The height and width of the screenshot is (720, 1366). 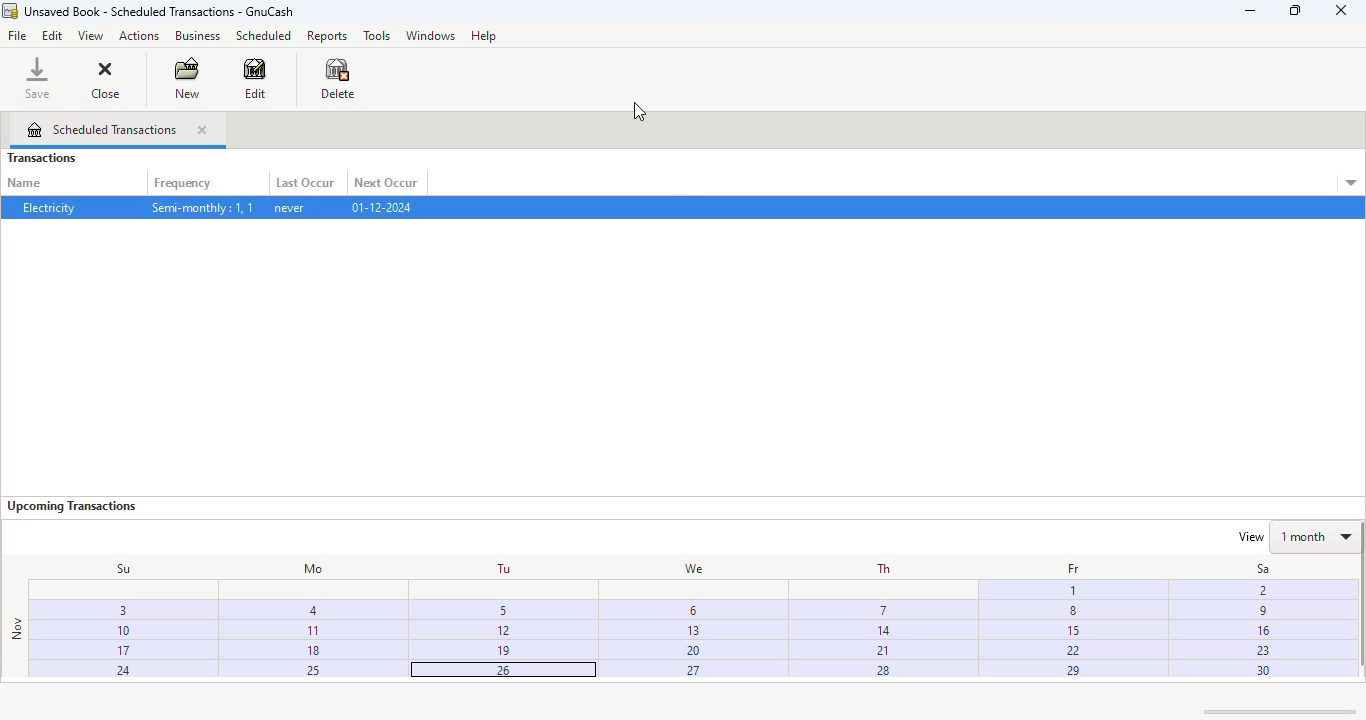 What do you see at coordinates (377, 35) in the screenshot?
I see `tools` at bounding box center [377, 35].